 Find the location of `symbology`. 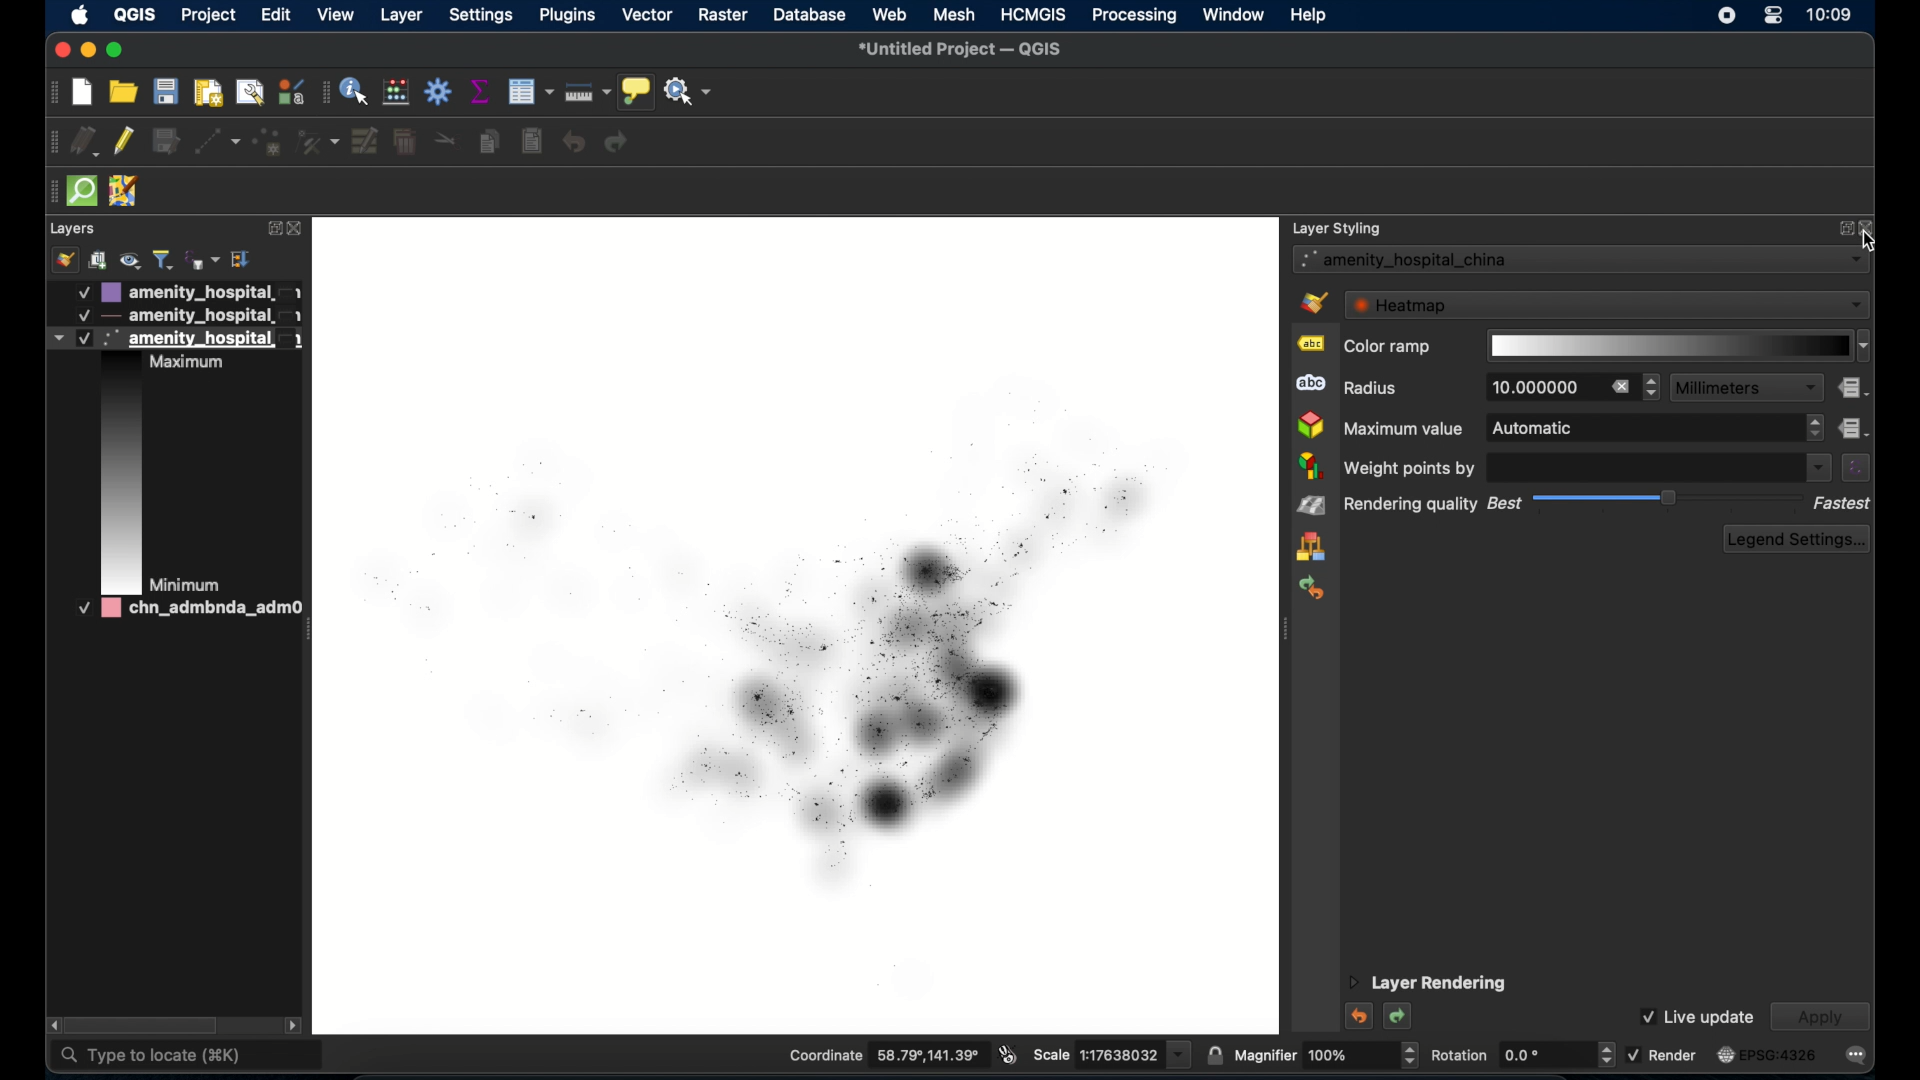

symbology is located at coordinates (1317, 303).